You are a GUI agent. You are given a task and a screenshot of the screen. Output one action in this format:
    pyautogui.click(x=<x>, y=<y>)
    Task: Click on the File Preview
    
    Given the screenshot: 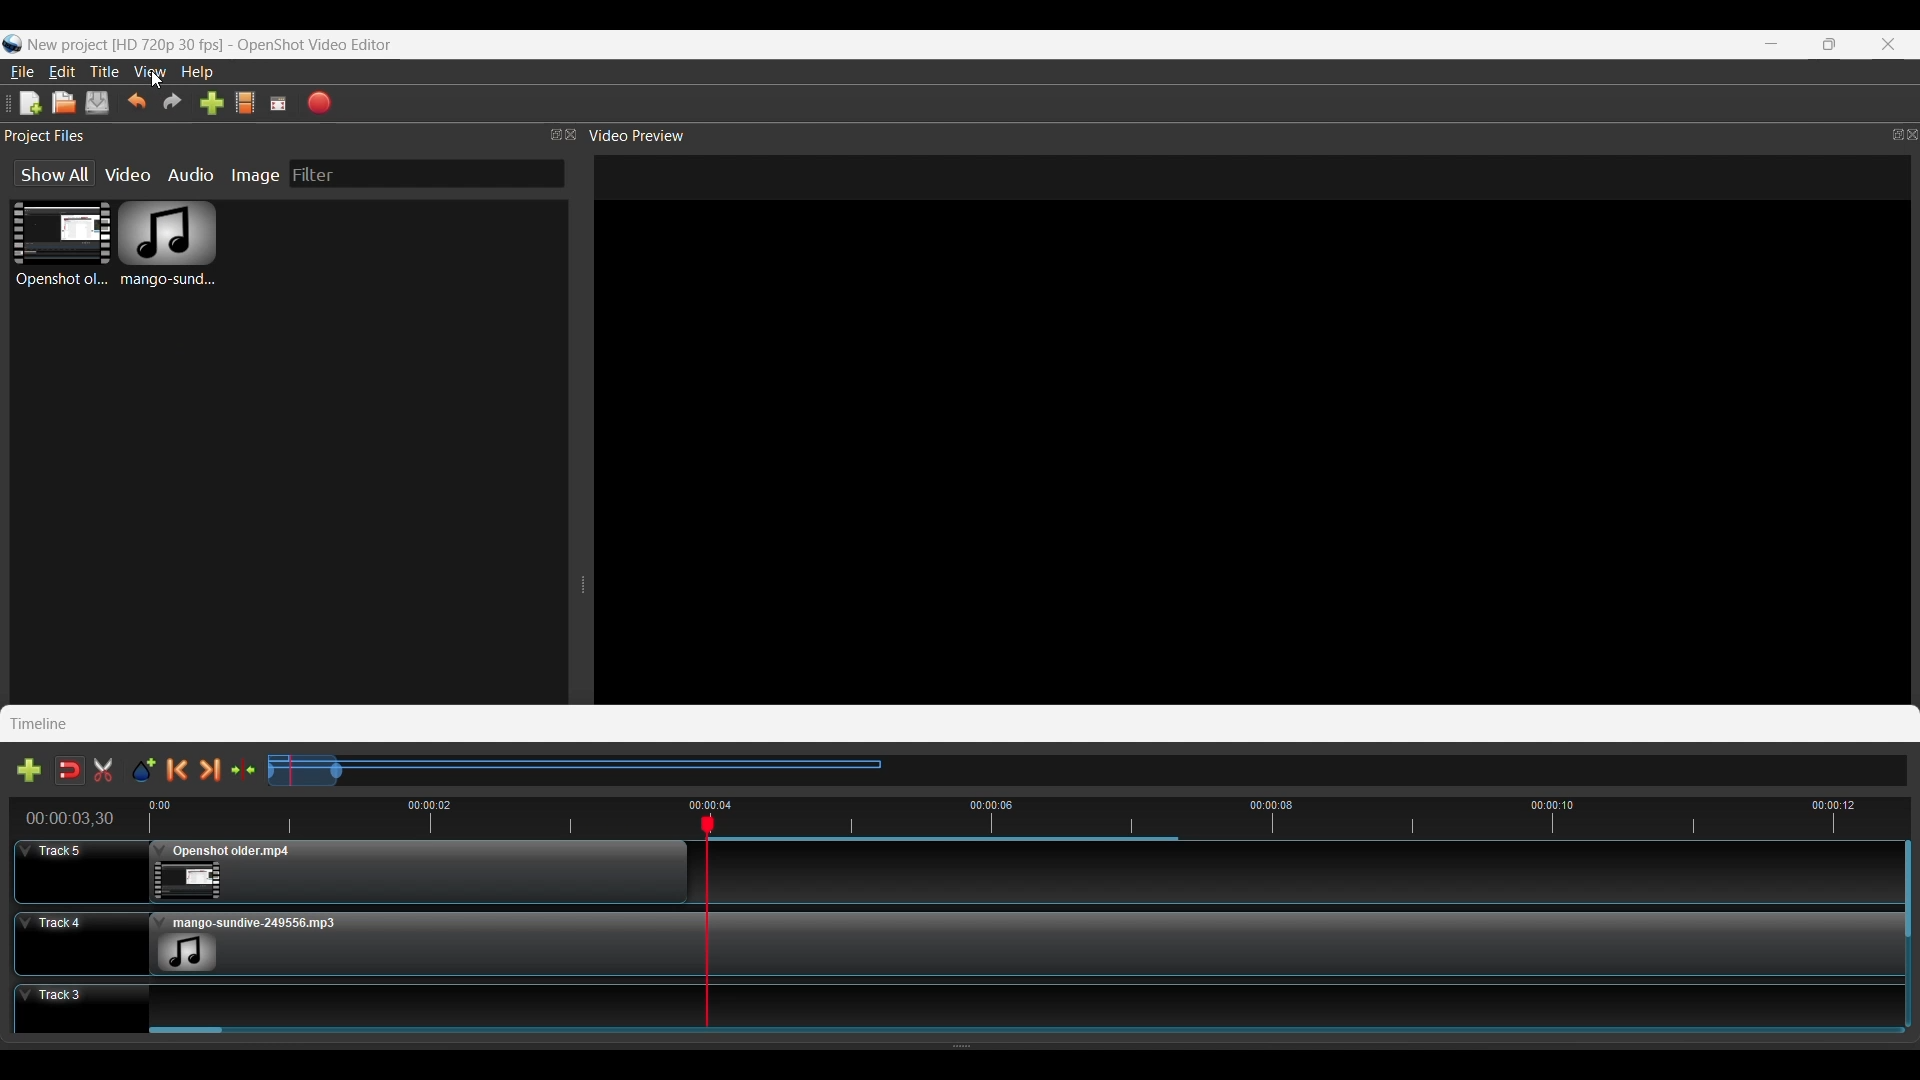 What is the action you would take?
    pyautogui.click(x=1254, y=426)
    